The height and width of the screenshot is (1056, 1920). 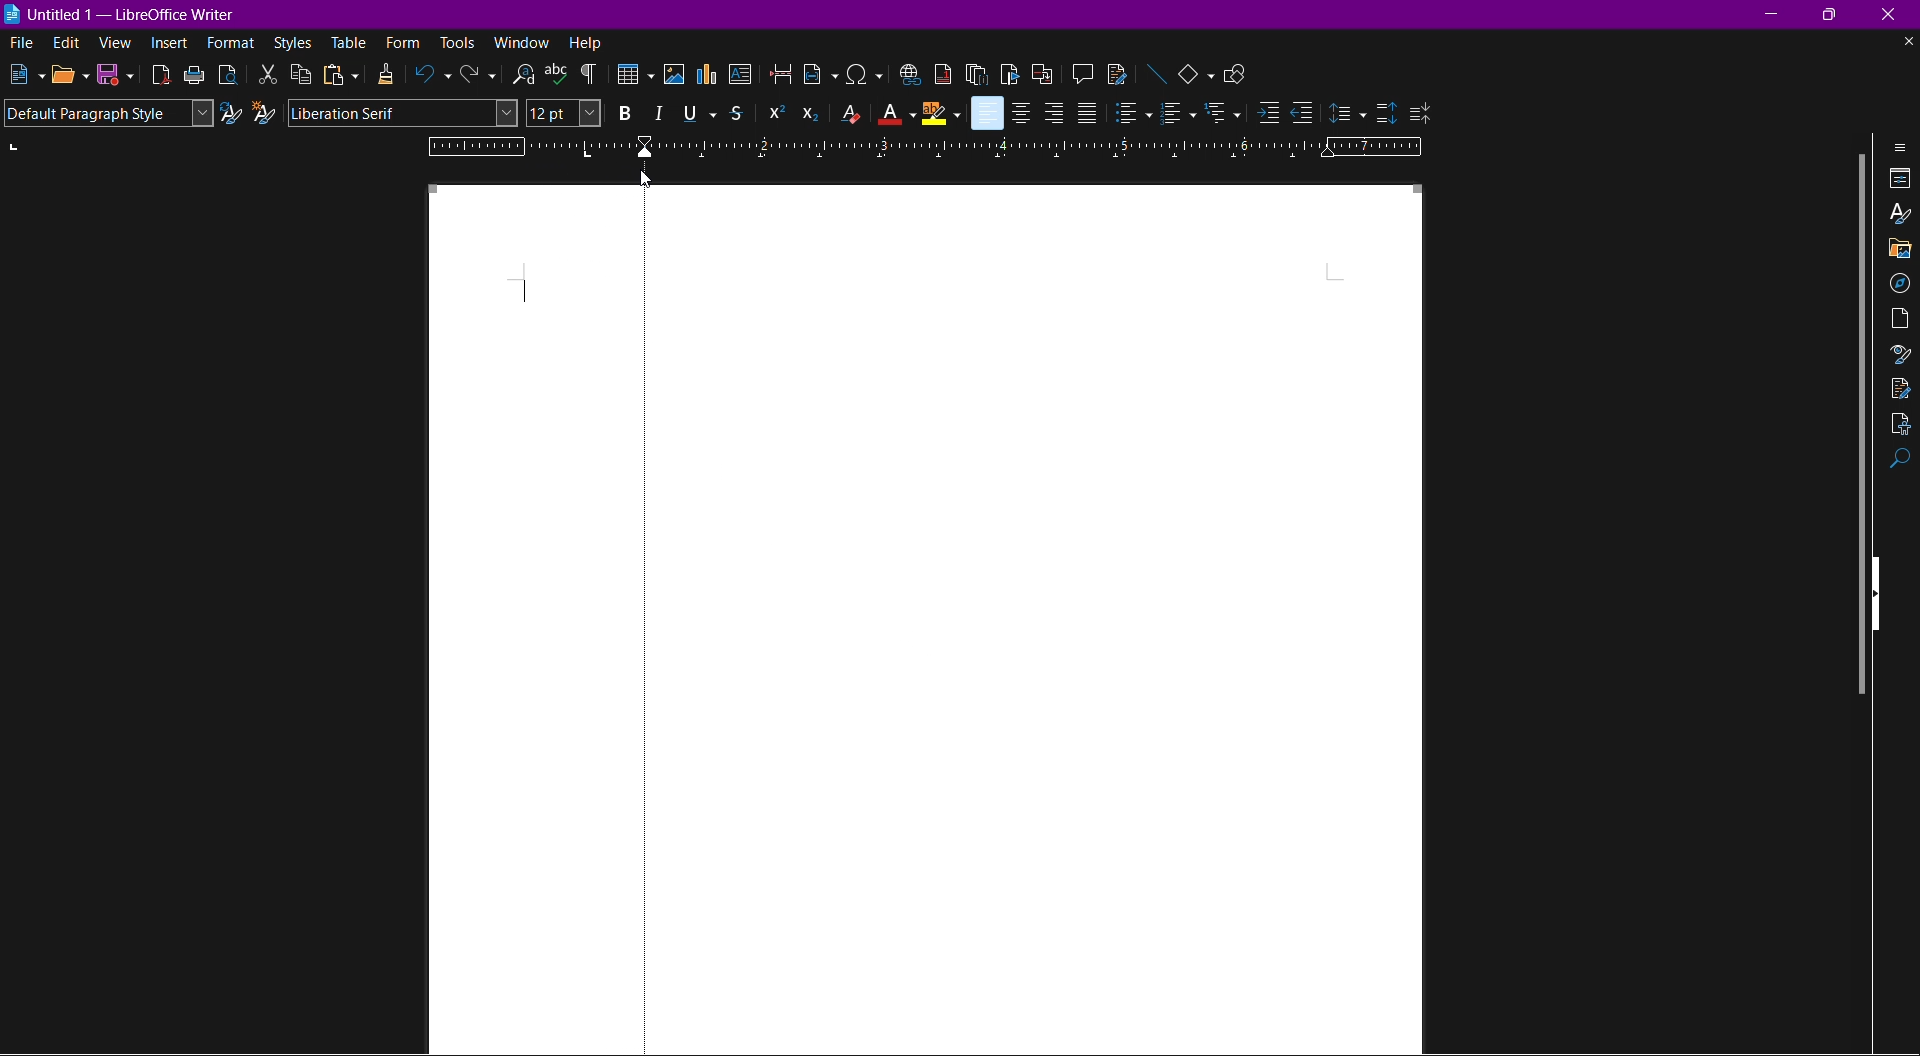 What do you see at coordinates (1155, 72) in the screenshot?
I see `Insert Line` at bounding box center [1155, 72].